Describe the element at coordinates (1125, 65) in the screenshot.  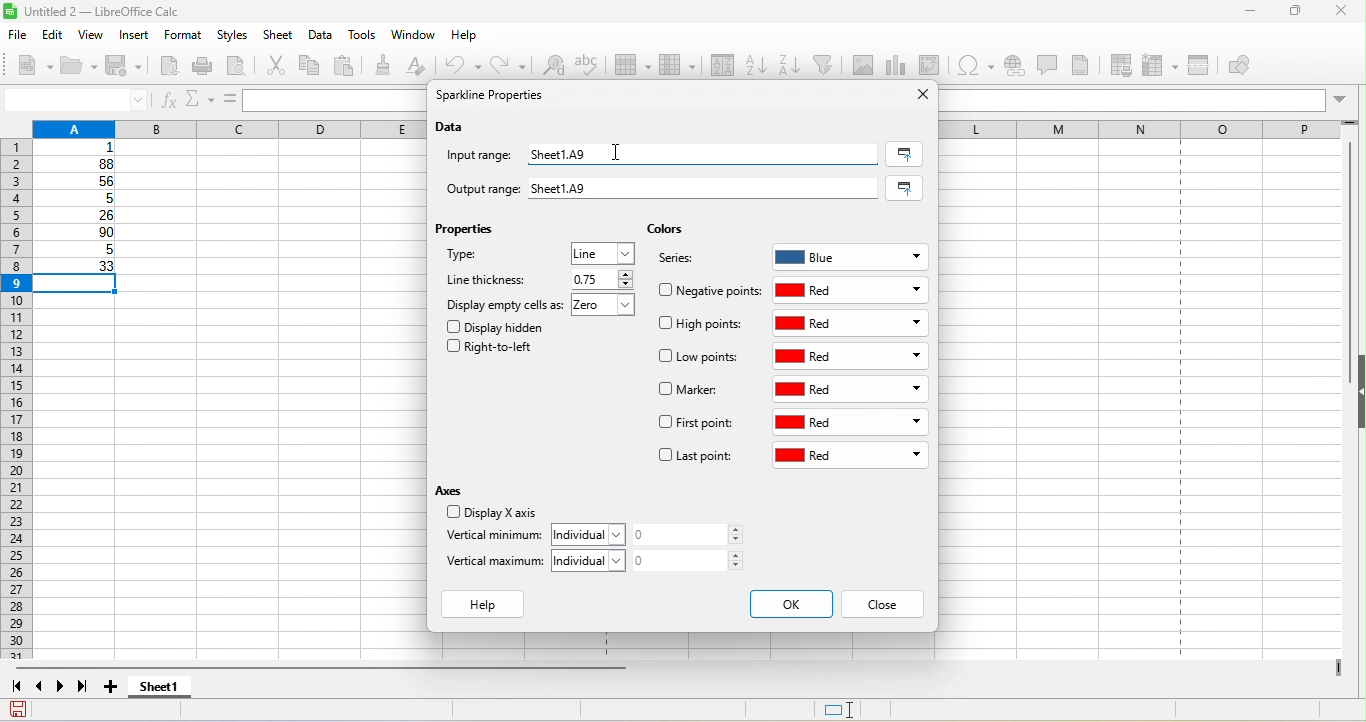
I see `defined print area` at that location.